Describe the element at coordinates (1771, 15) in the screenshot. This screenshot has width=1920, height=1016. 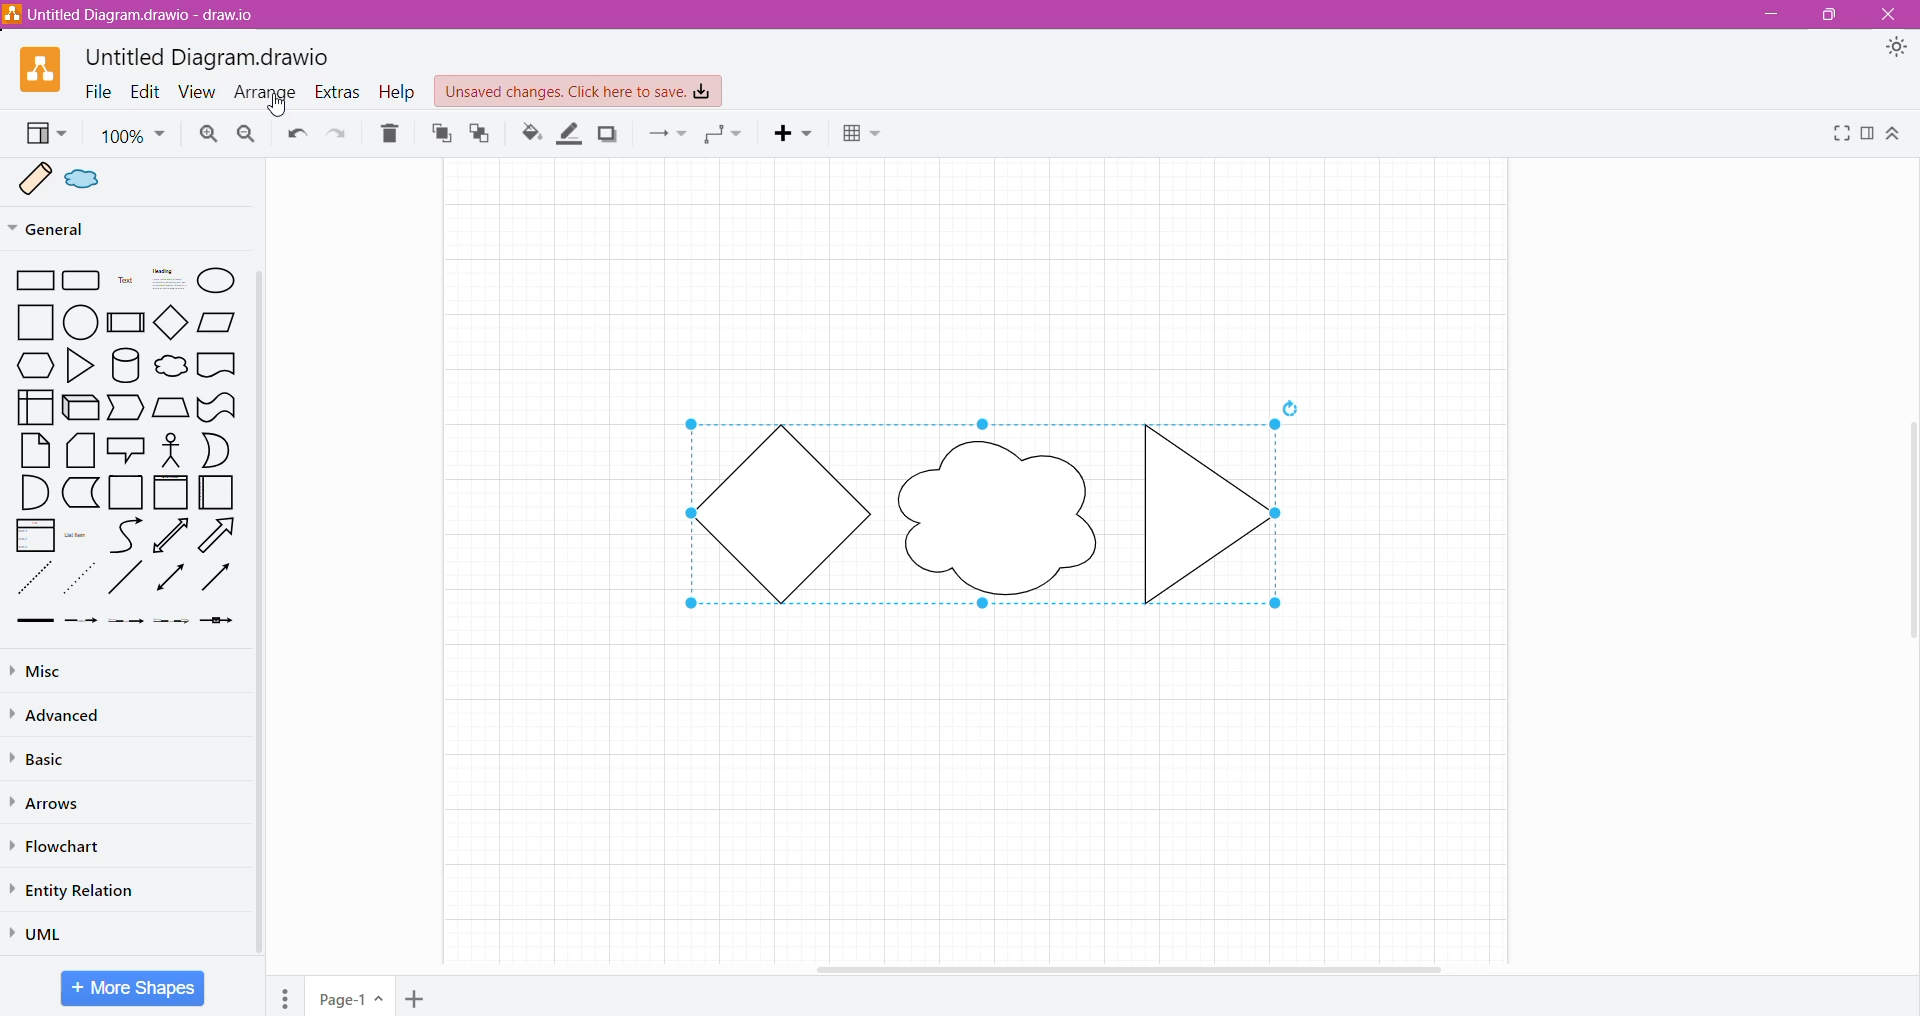
I see `Minimize` at that location.